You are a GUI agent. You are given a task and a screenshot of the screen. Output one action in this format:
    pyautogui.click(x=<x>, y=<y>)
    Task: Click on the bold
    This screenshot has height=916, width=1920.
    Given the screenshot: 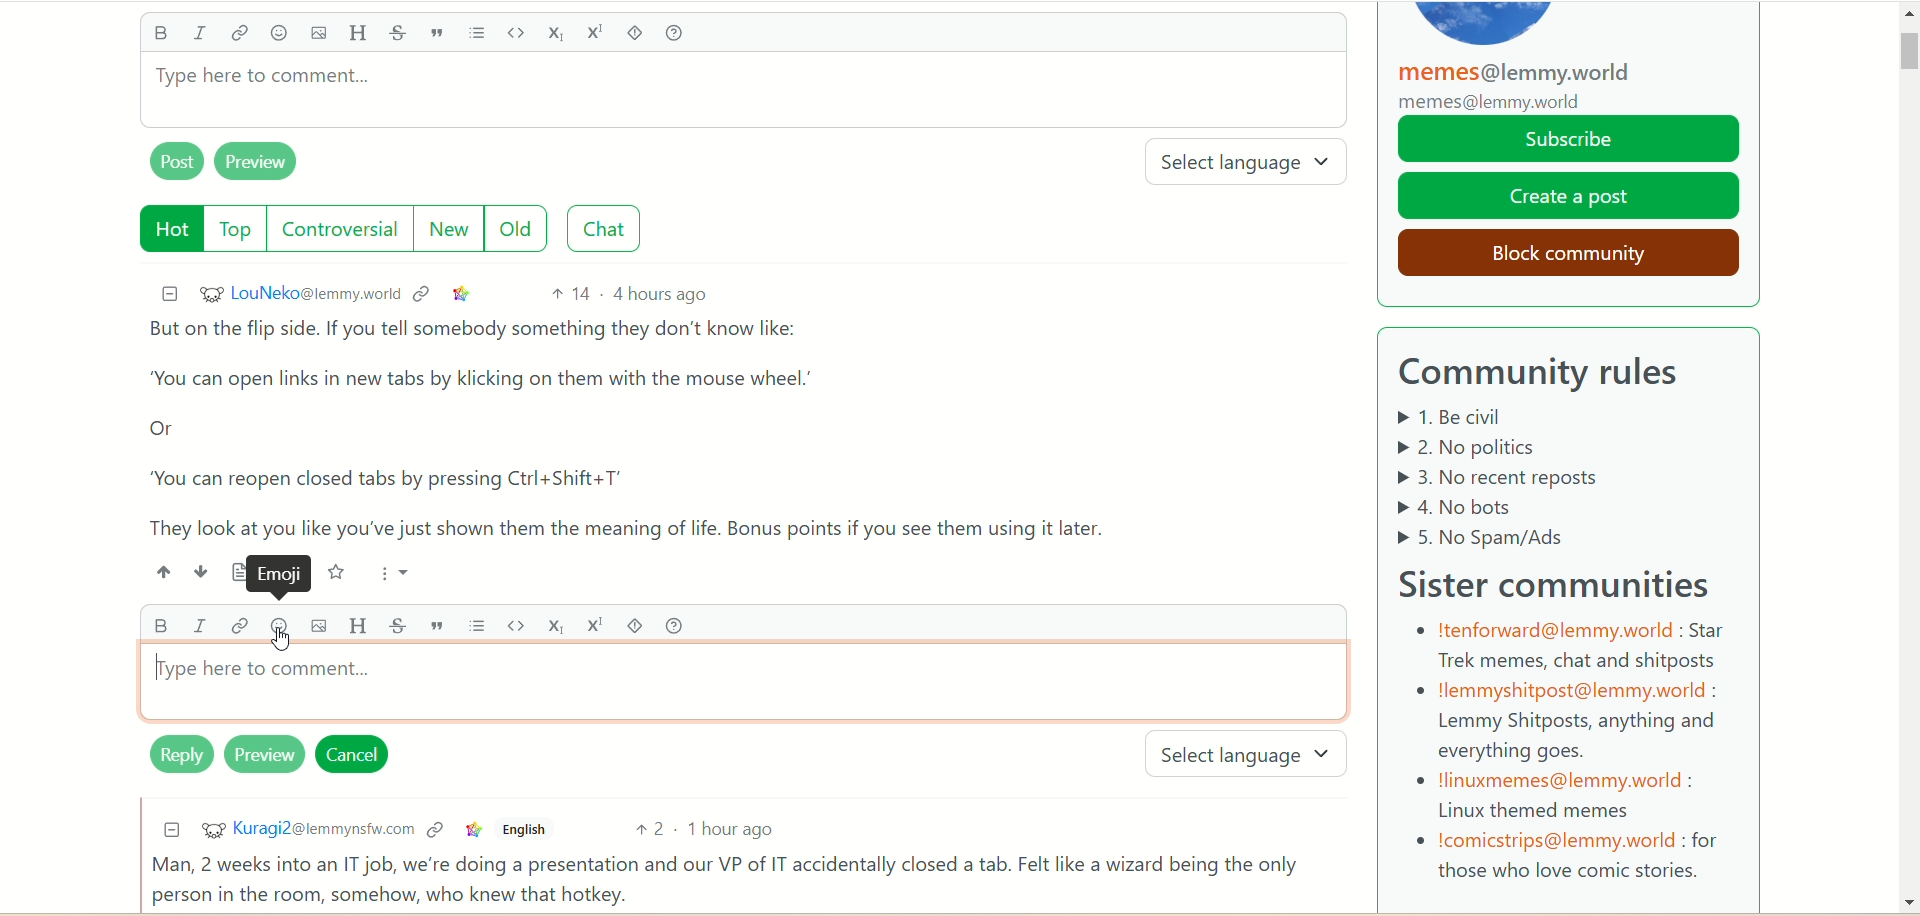 What is the action you would take?
    pyautogui.click(x=160, y=628)
    